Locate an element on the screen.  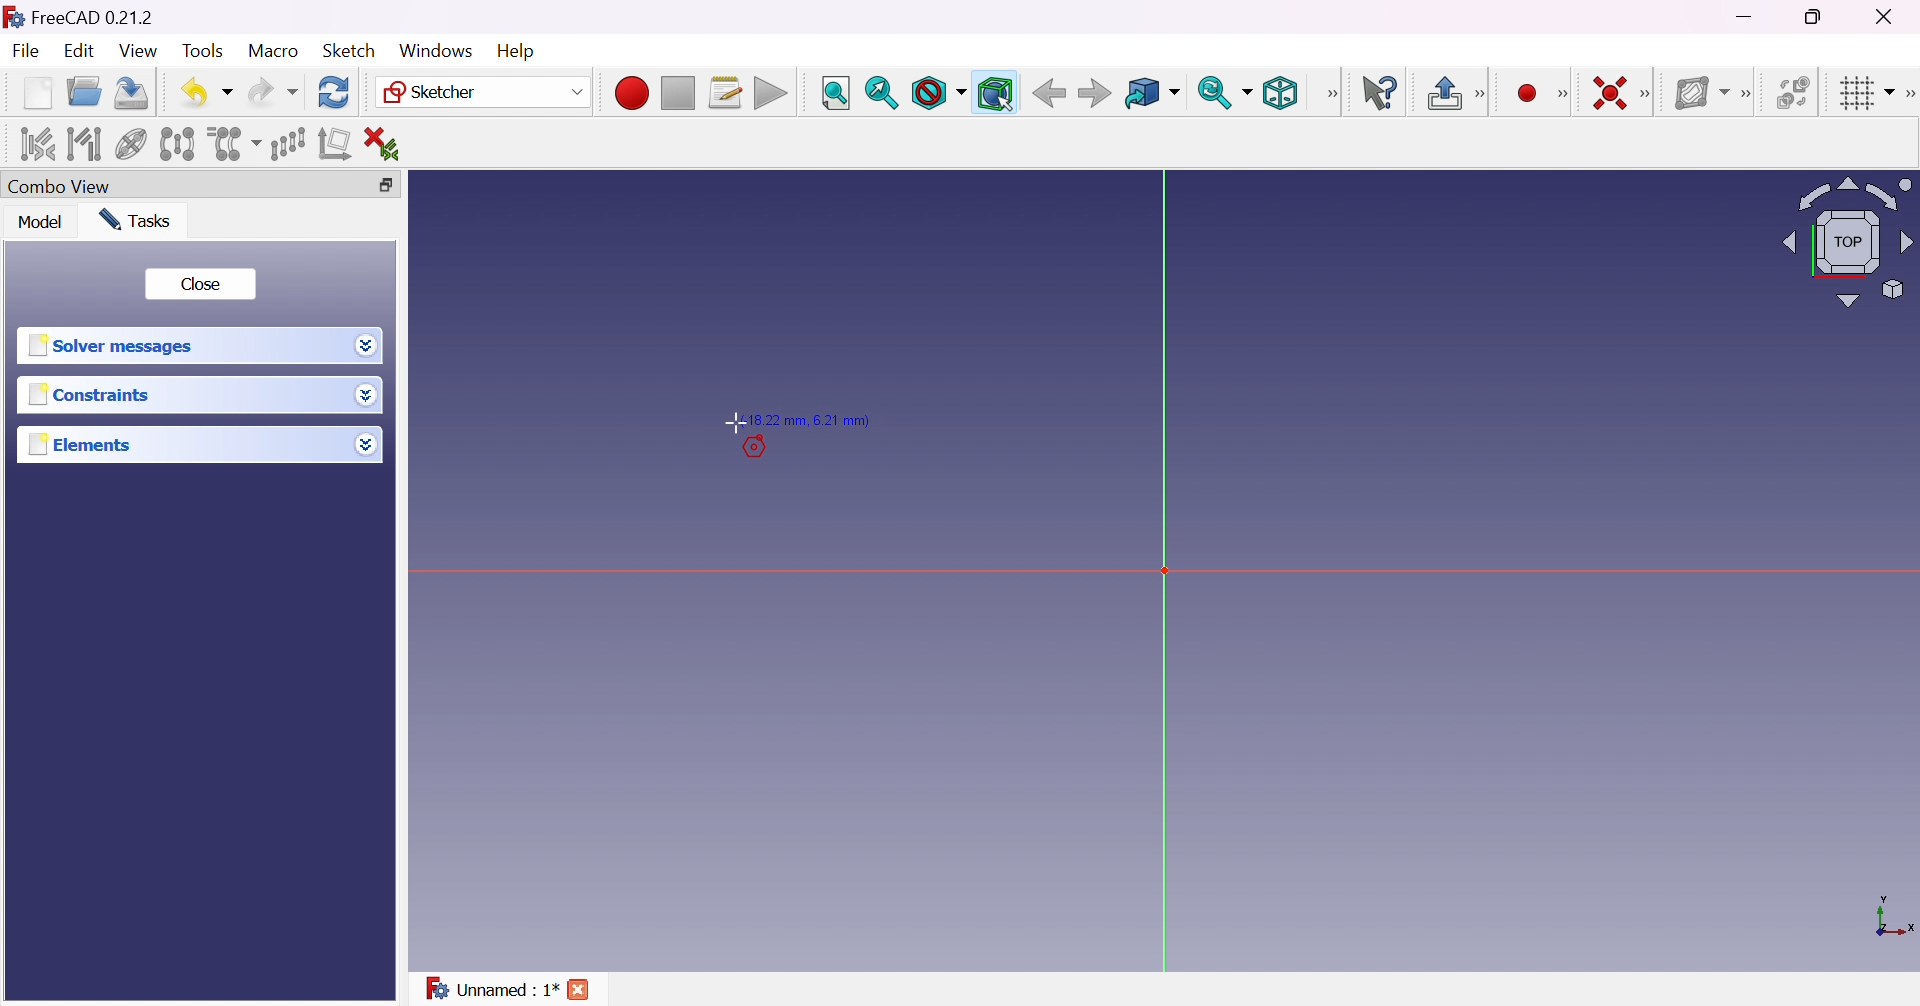
Sketcher constraints is located at coordinates (1649, 95).